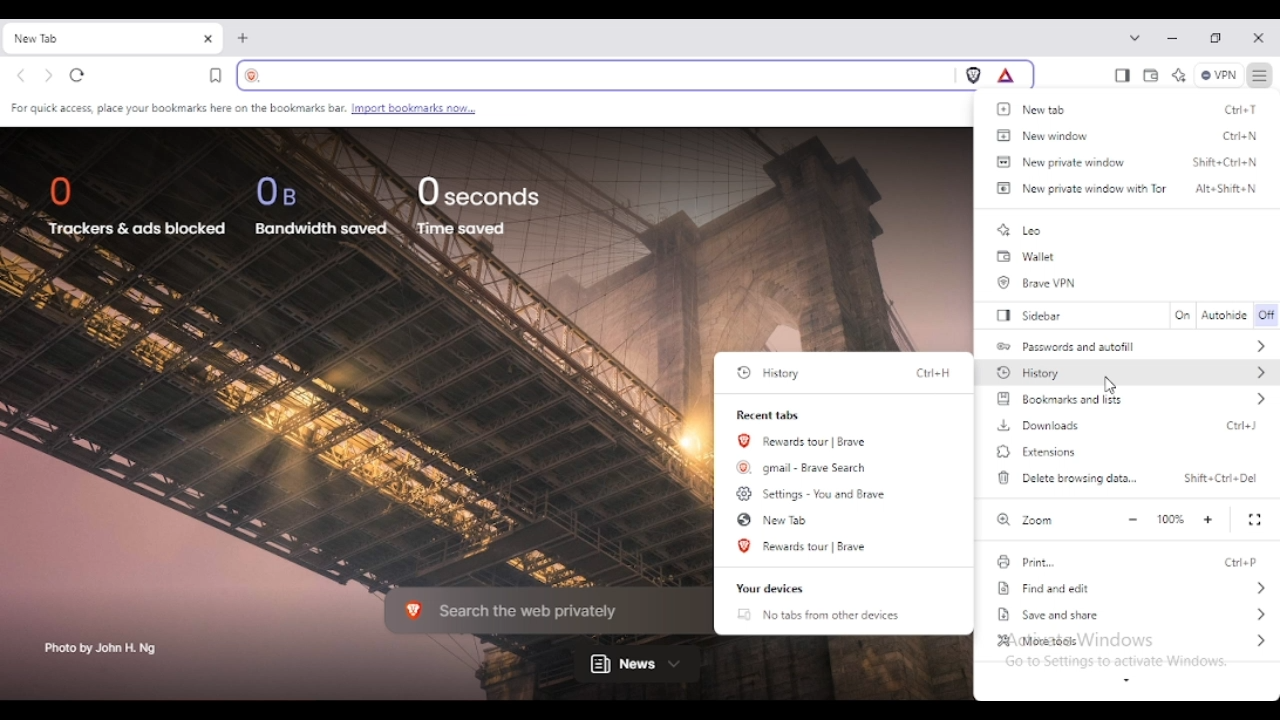 The width and height of the screenshot is (1280, 720). What do you see at coordinates (1218, 75) in the screenshot?
I see `brave firewall + VPN` at bounding box center [1218, 75].